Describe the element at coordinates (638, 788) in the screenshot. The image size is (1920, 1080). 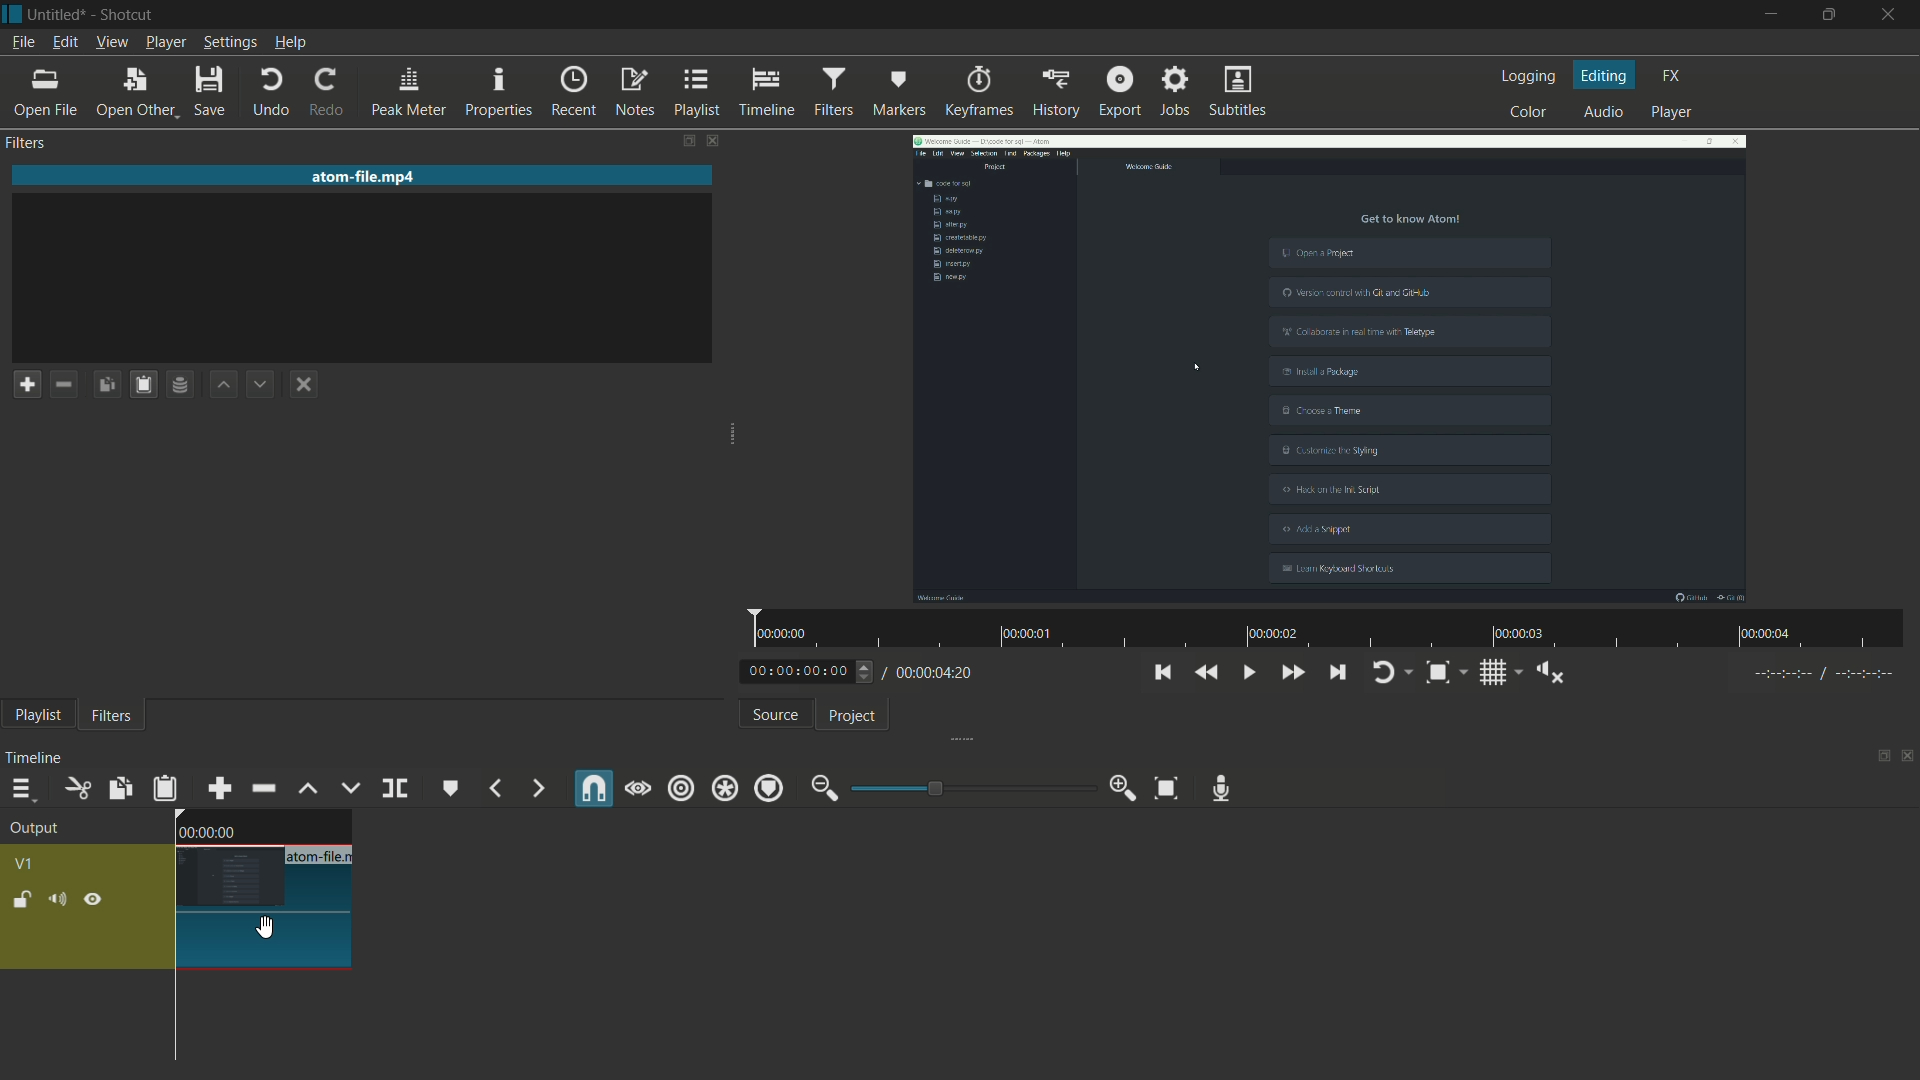
I see `scrub while dragging` at that location.